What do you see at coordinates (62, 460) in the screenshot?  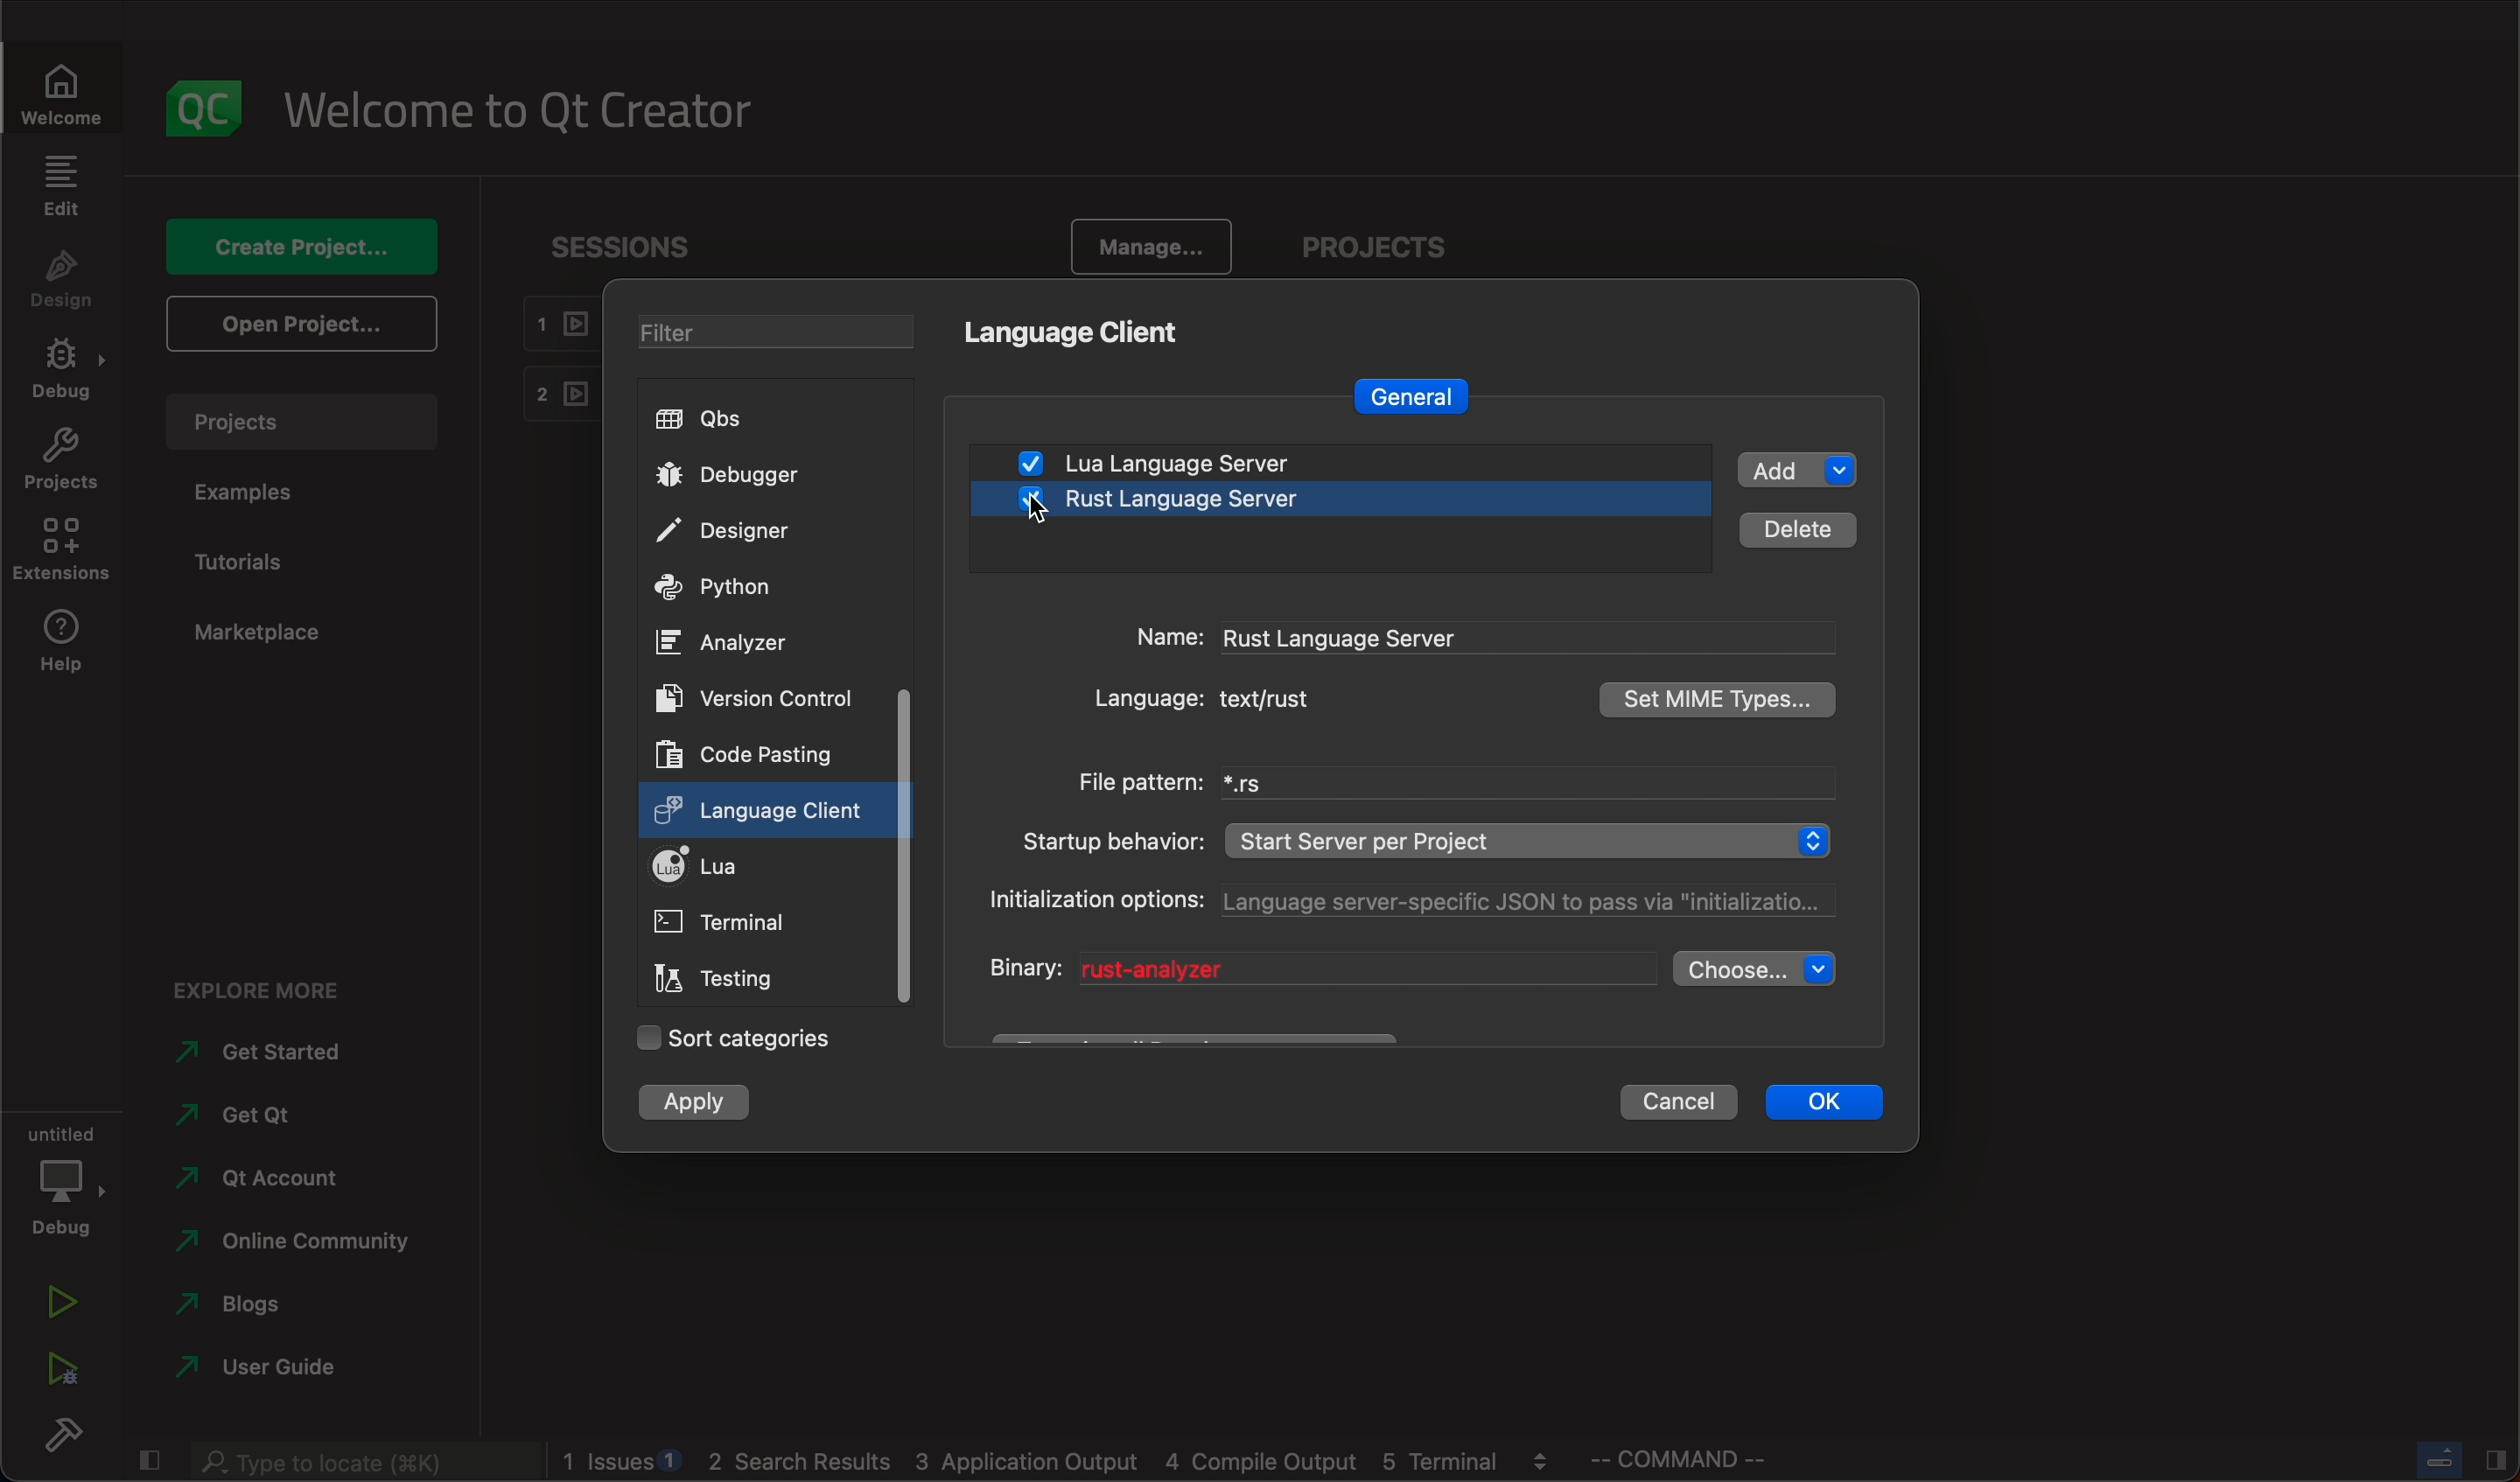 I see `projects` at bounding box center [62, 460].